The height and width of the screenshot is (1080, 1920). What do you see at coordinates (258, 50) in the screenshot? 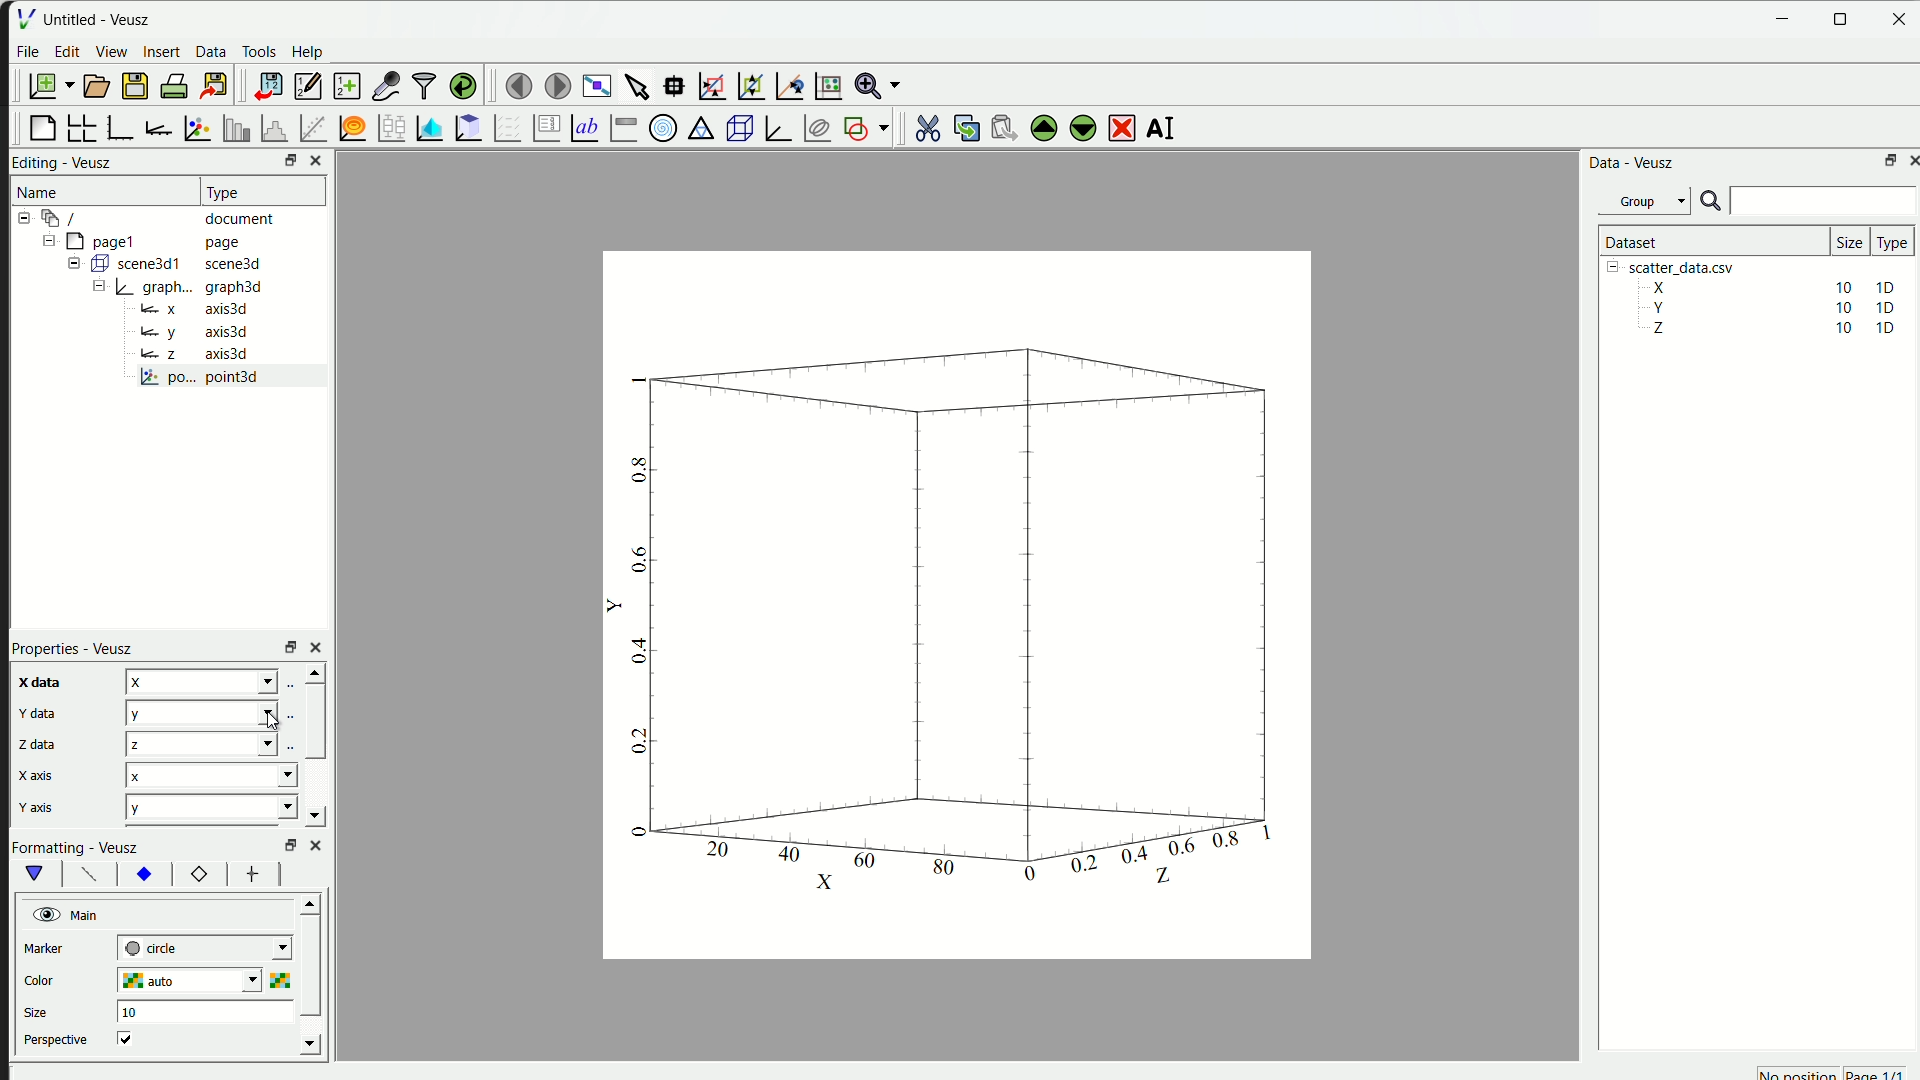
I see `Tools` at bounding box center [258, 50].